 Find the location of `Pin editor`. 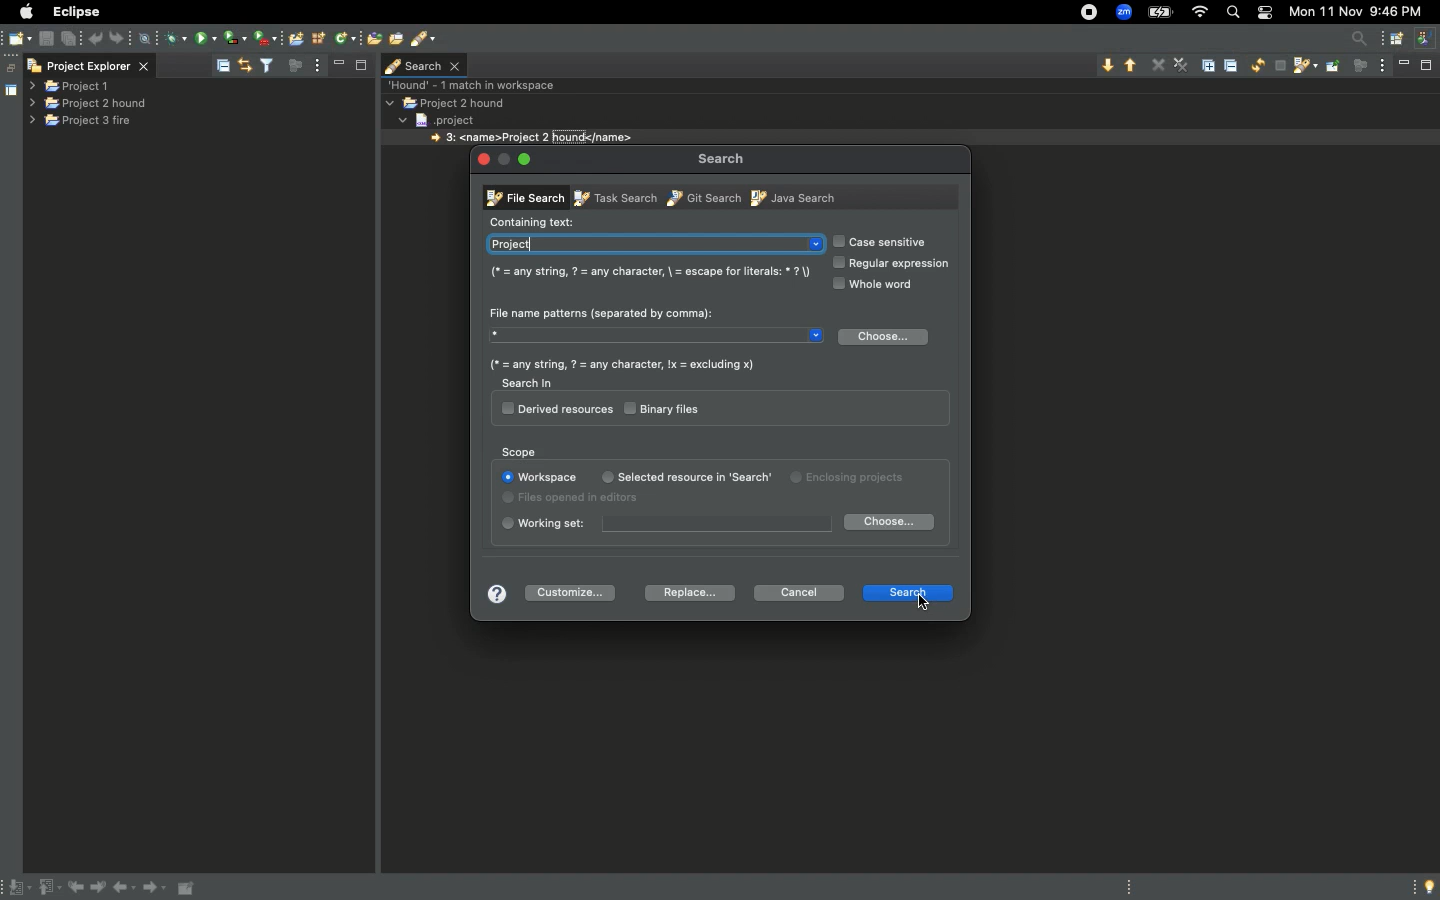

Pin editor is located at coordinates (188, 888).